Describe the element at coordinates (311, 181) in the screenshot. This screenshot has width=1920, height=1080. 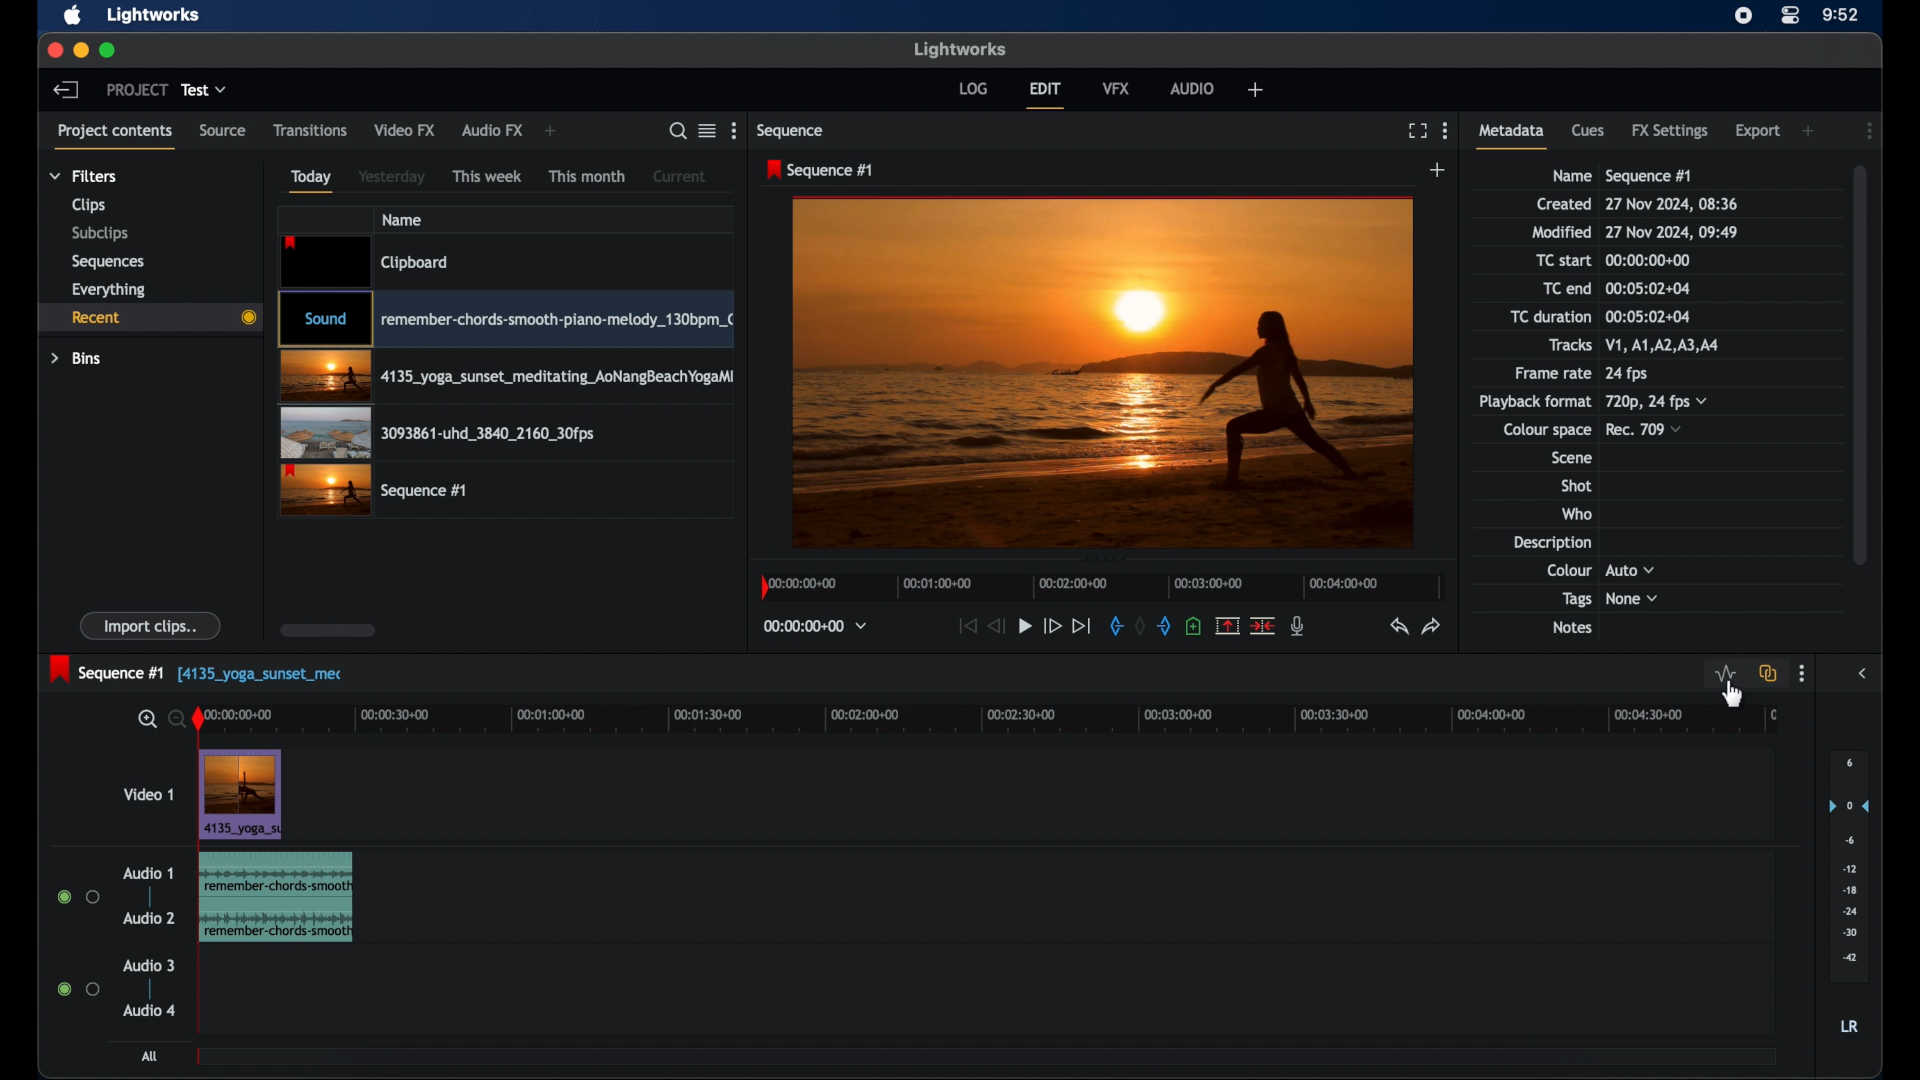
I see `today` at that location.